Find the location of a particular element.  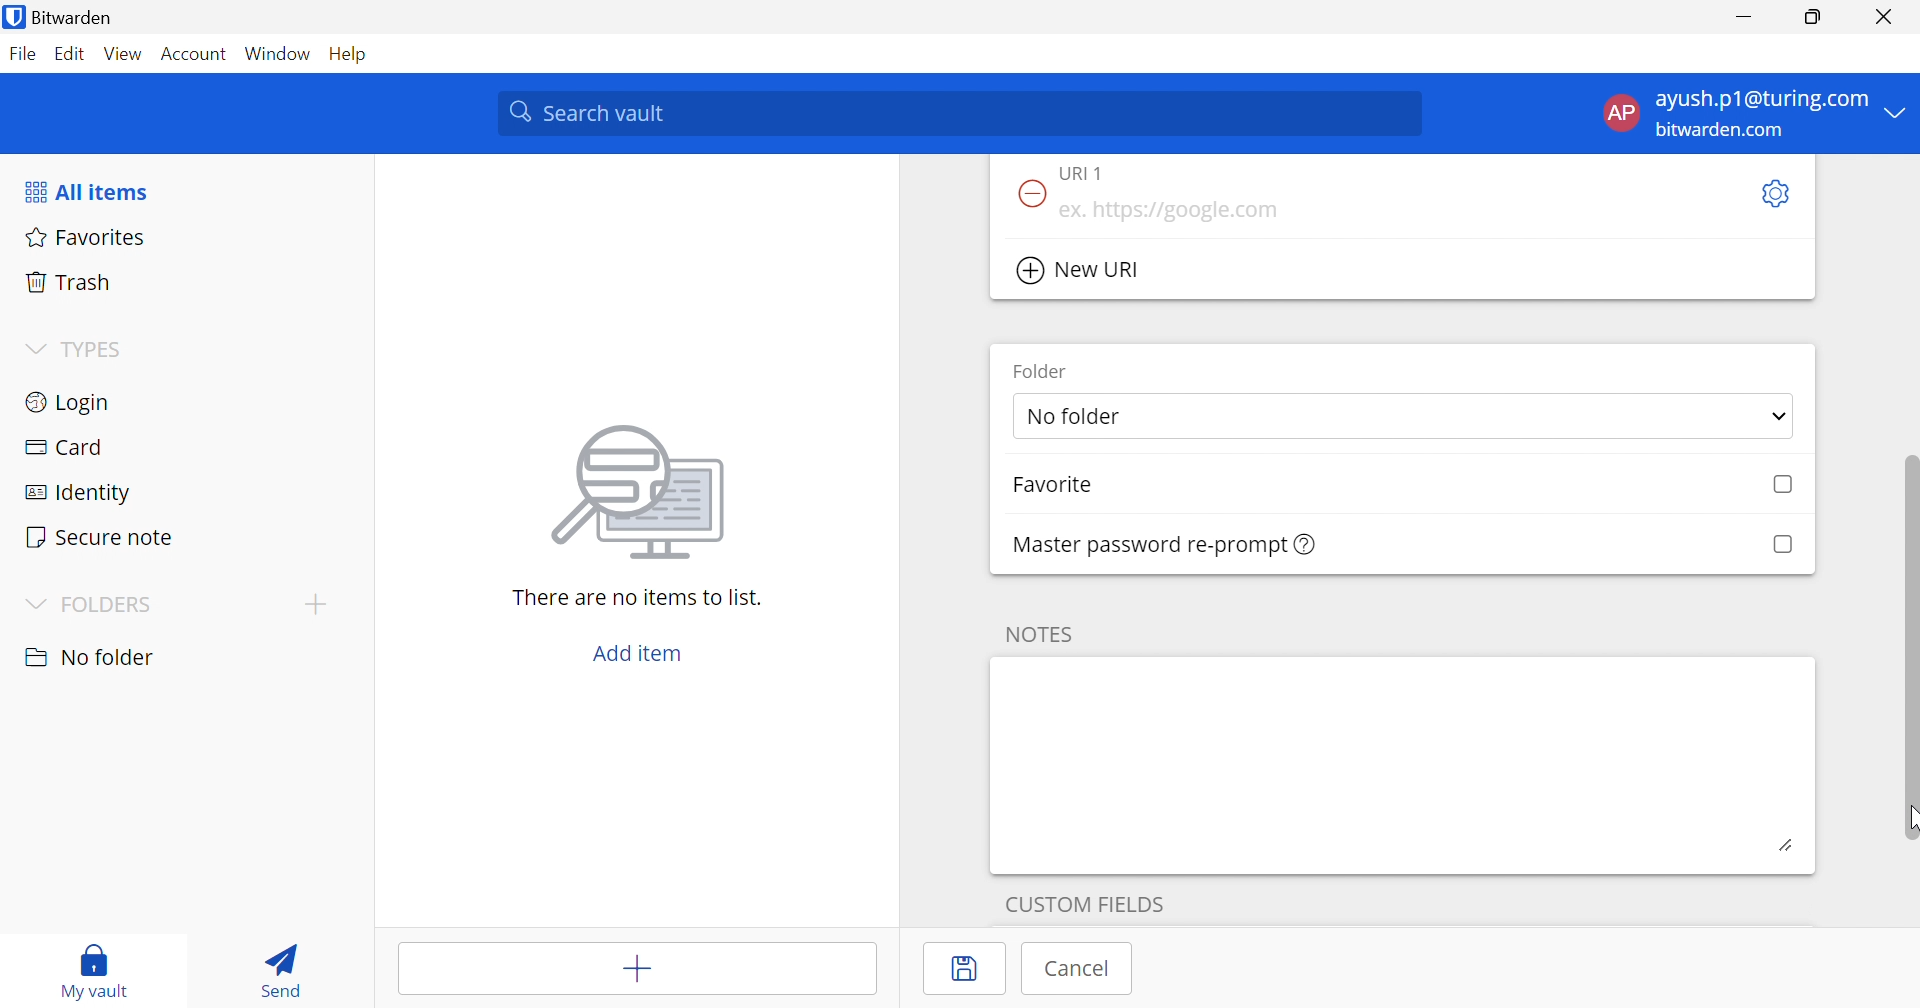

FOLDERS is located at coordinates (110, 605).